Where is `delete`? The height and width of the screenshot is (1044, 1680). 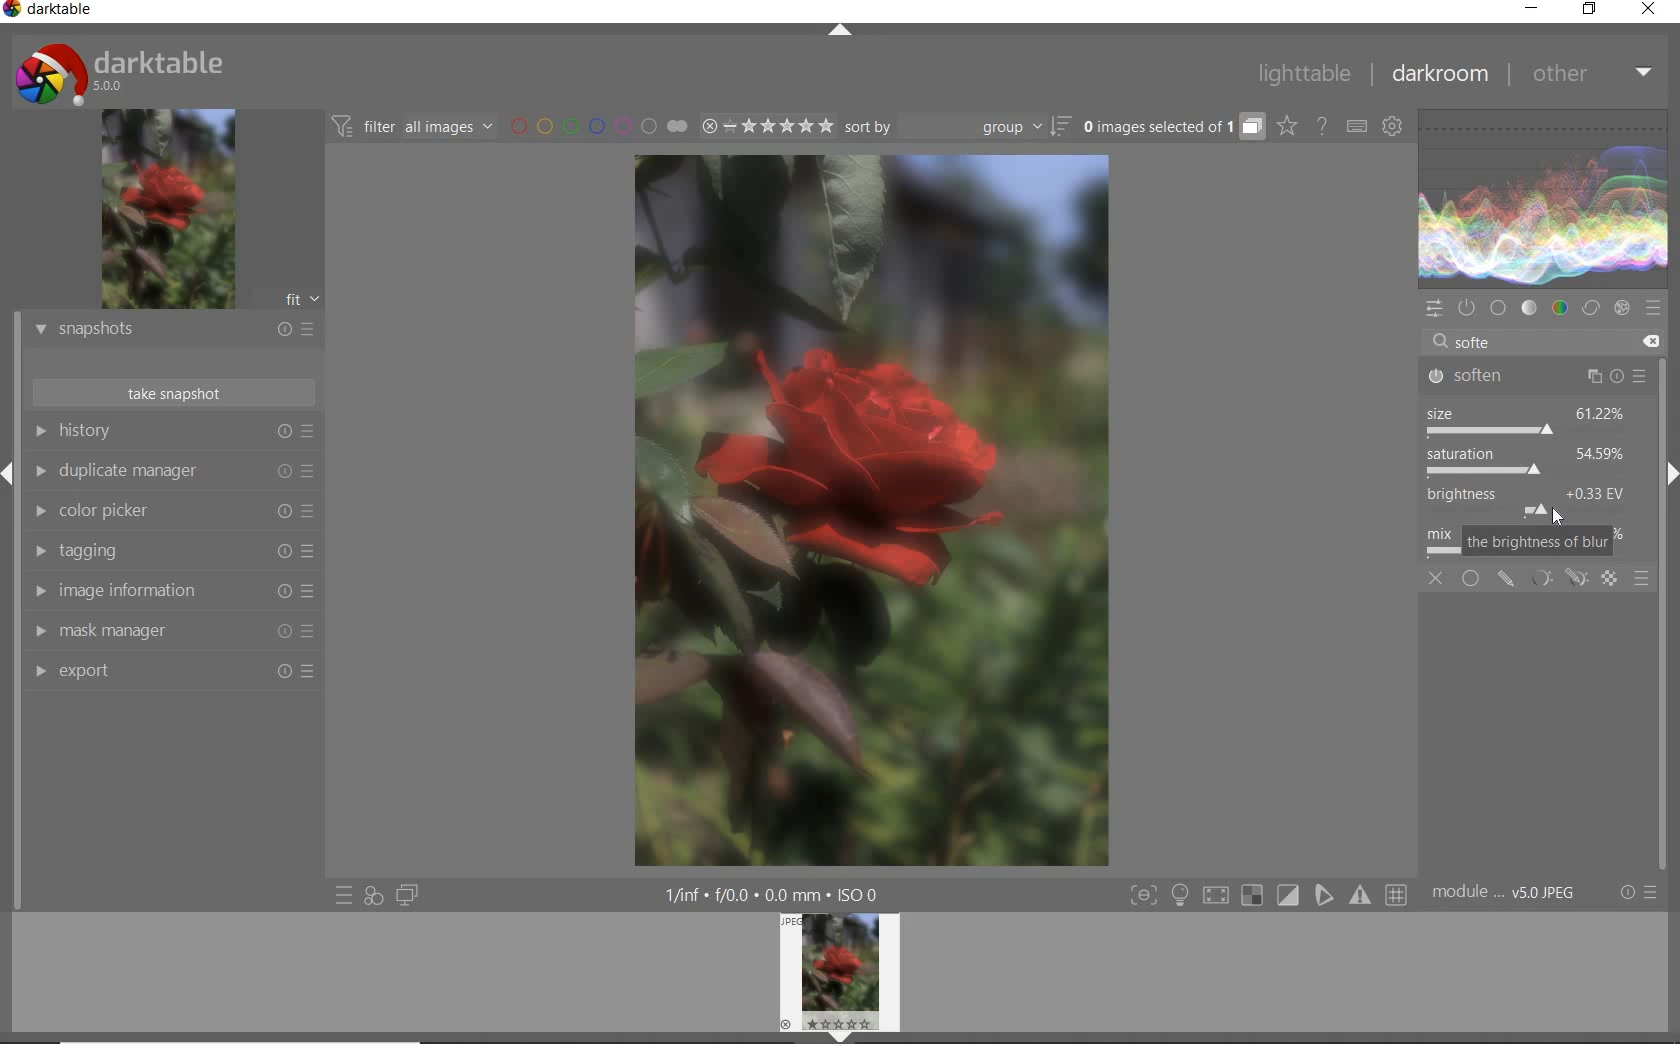 delete is located at coordinates (1652, 341).